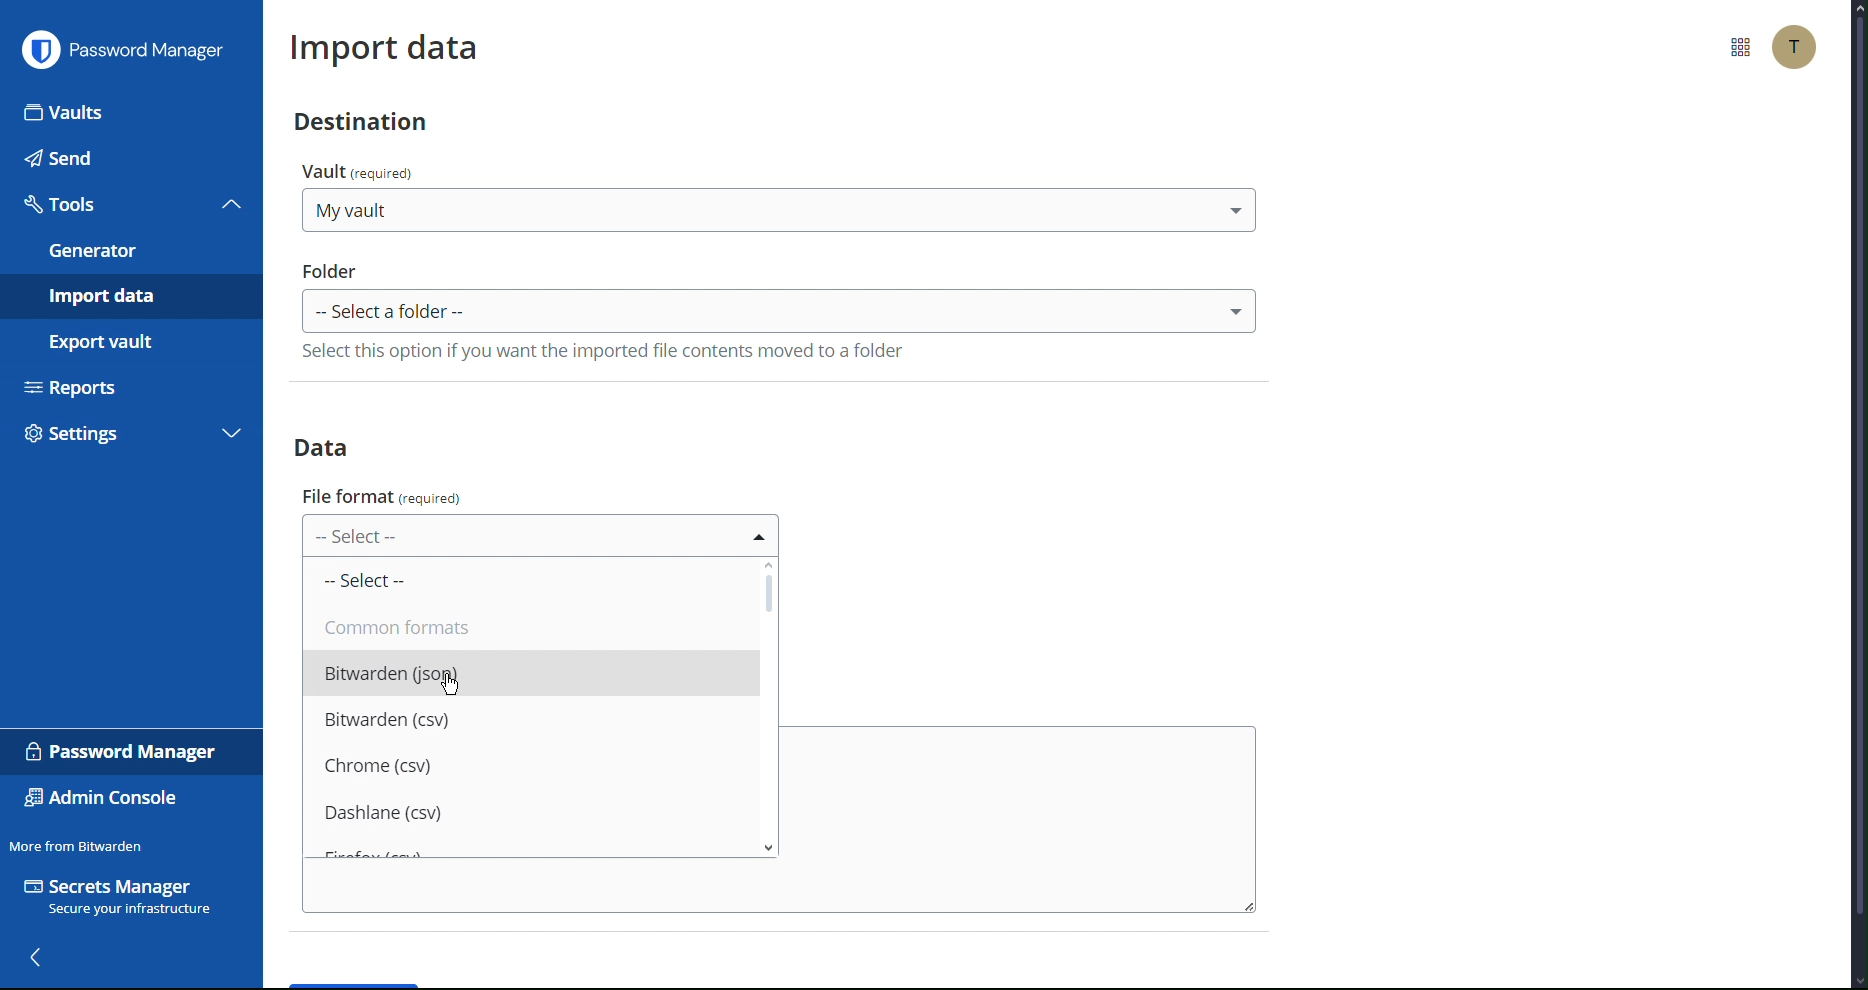 Image resolution: width=1868 pixels, height=990 pixels. What do you see at coordinates (780, 889) in the screenshot?
I see `copy/paste the import file contents` at bounding box center [780, 889].